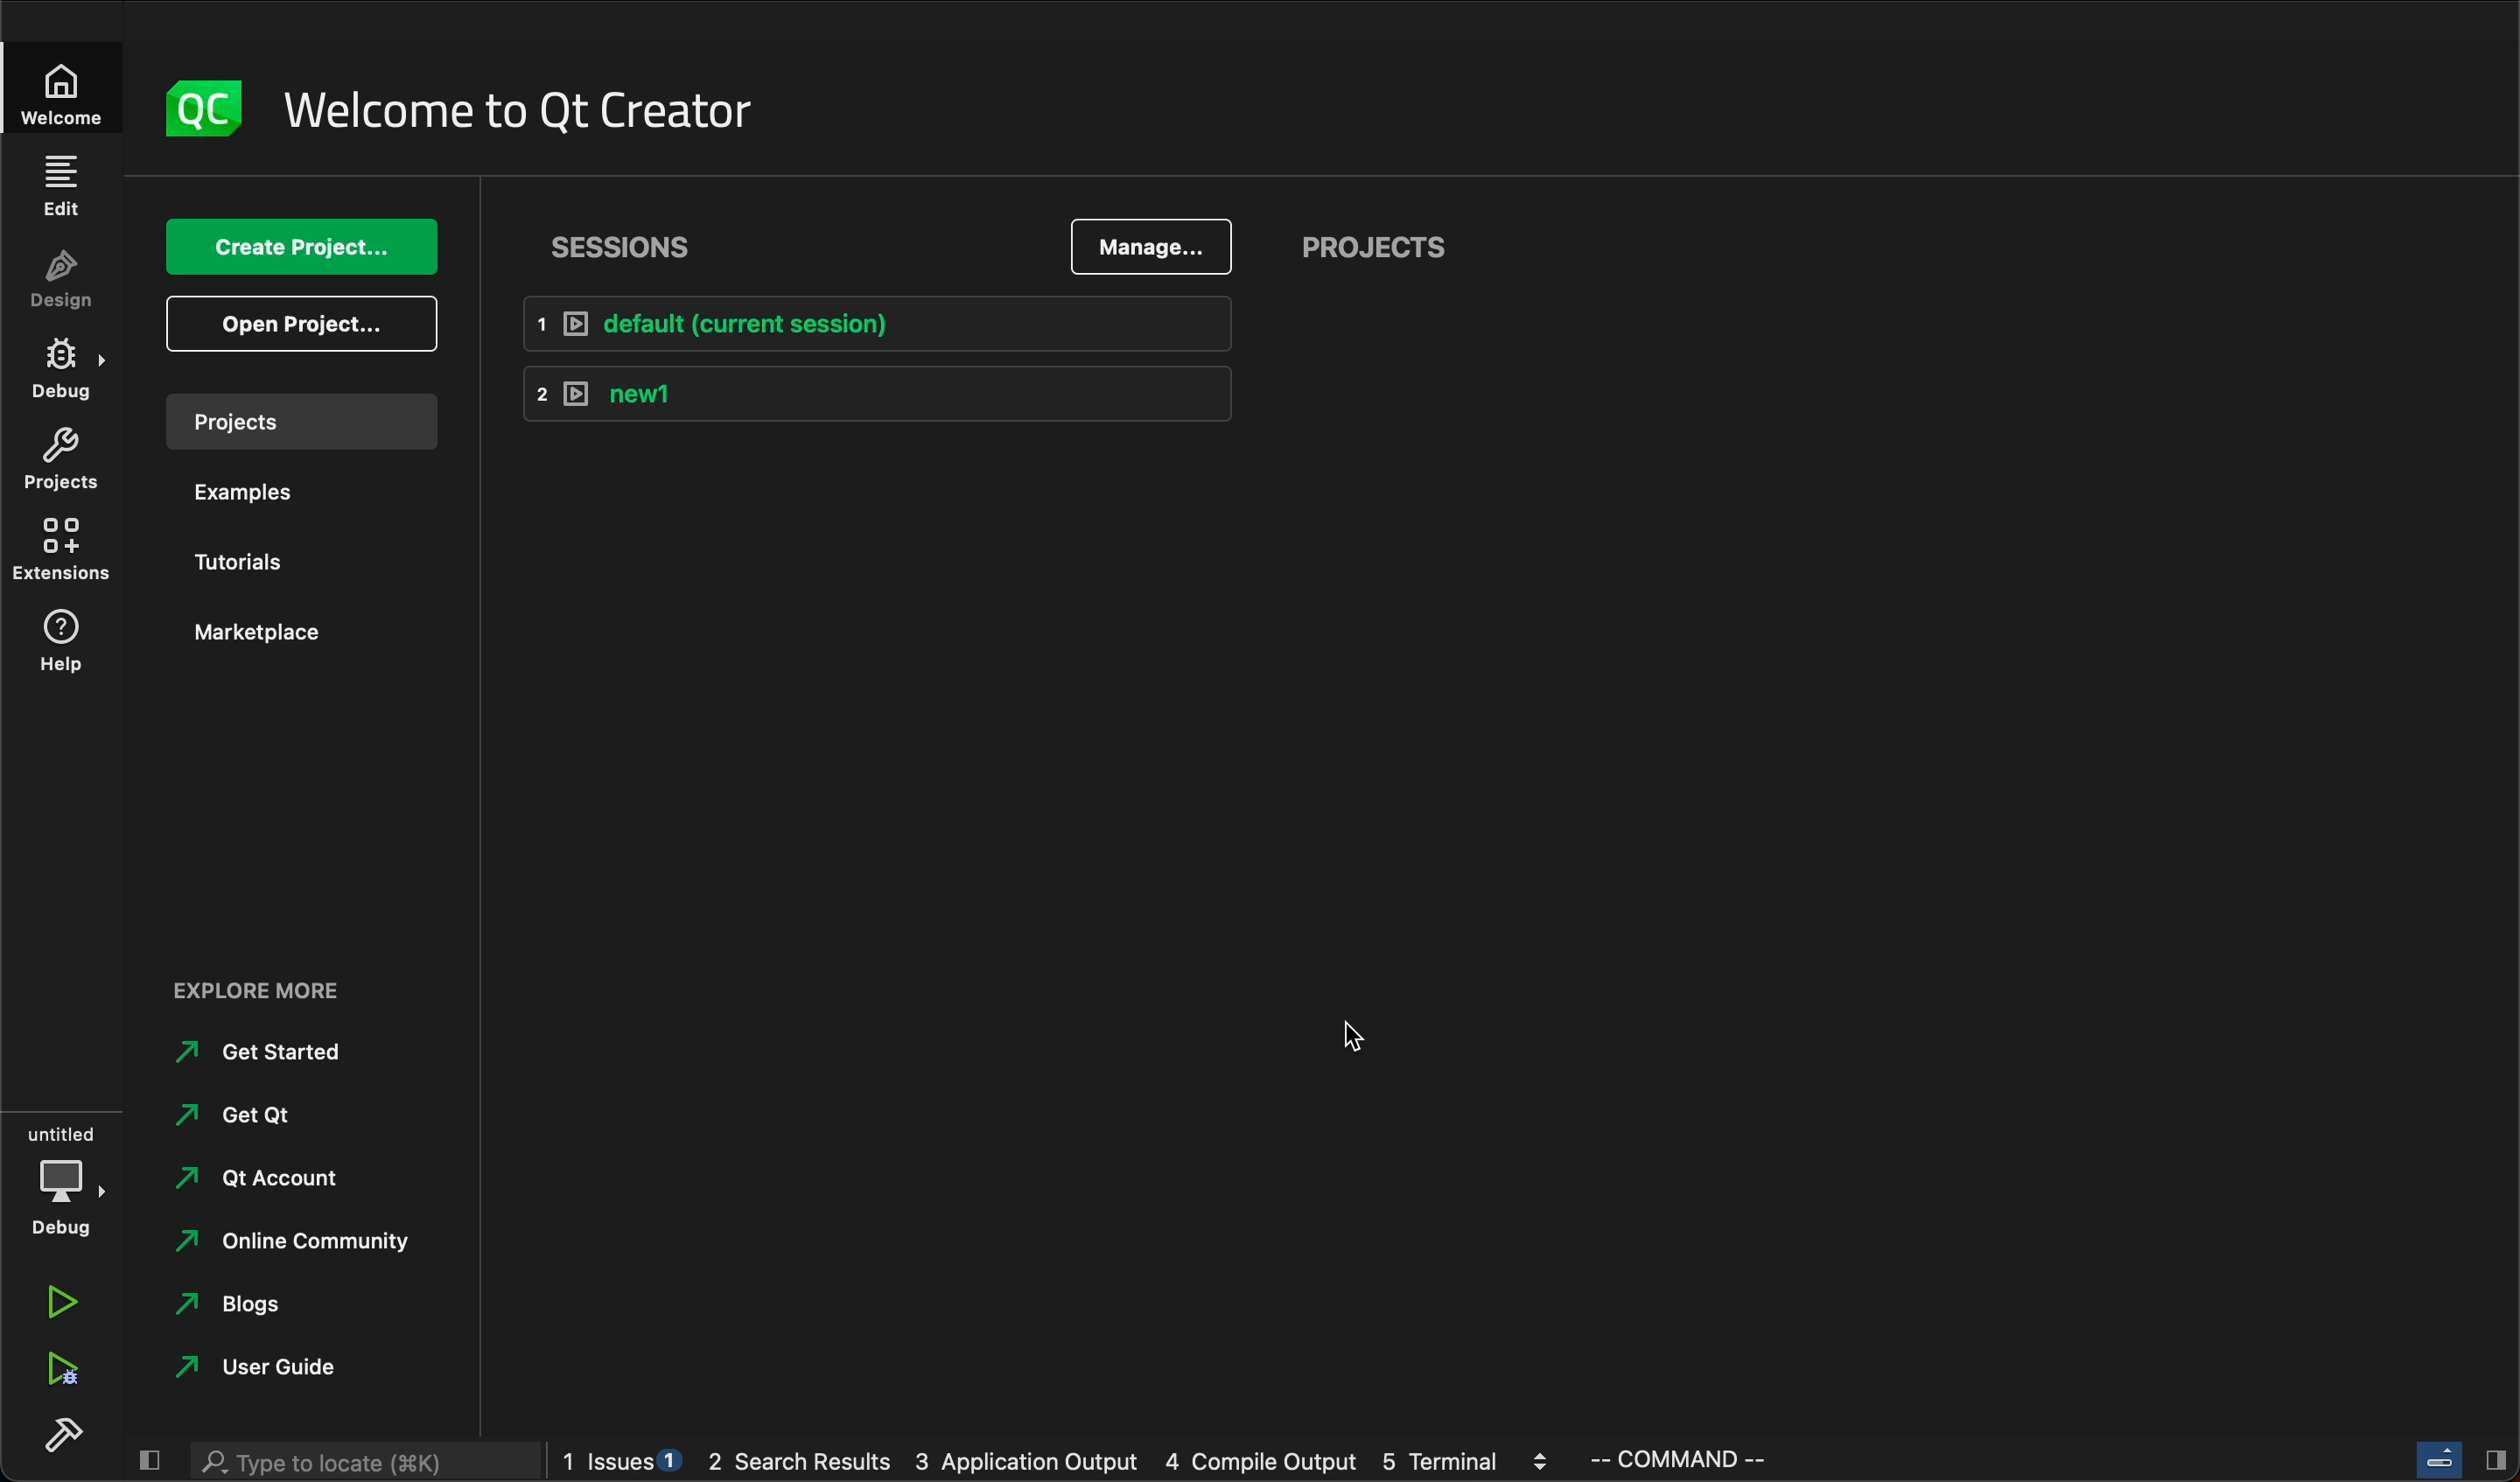 This screenshot has height=1482, width=2520. Describe the element at coordinates (878, 395) in the screenshot. I see `new1` at that location.